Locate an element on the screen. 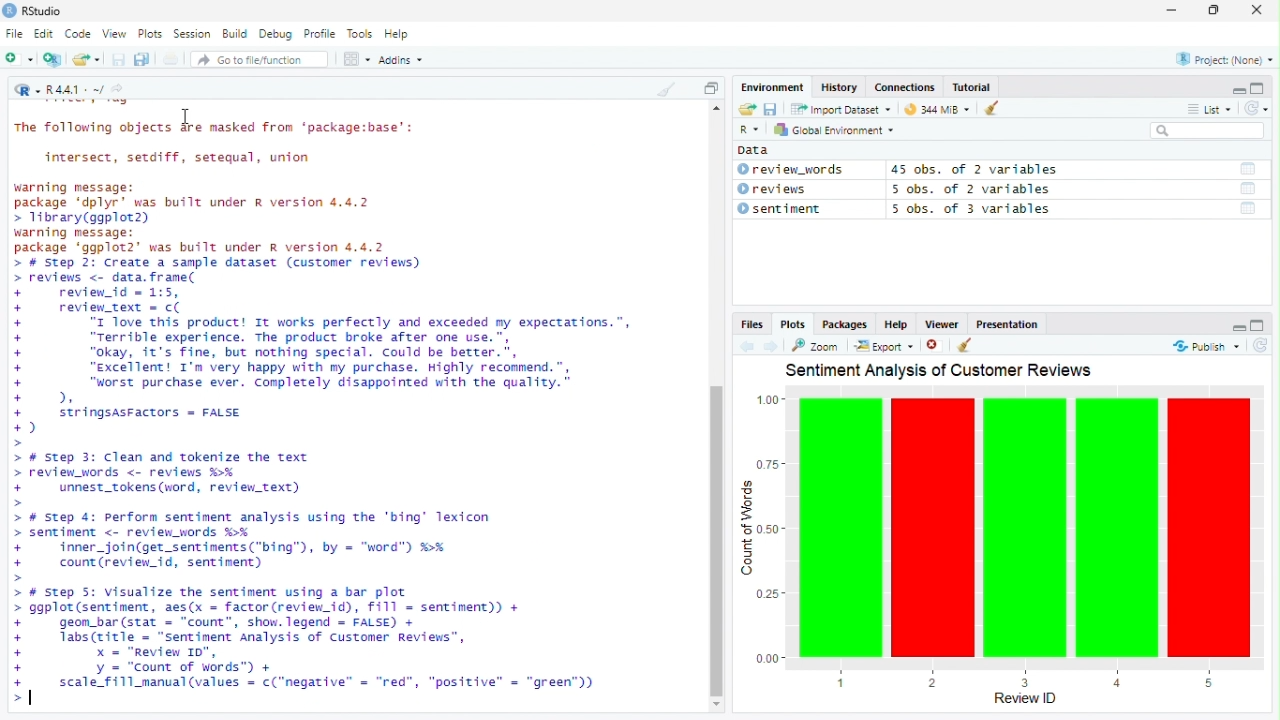  Session is located at coordinates (192, 33).